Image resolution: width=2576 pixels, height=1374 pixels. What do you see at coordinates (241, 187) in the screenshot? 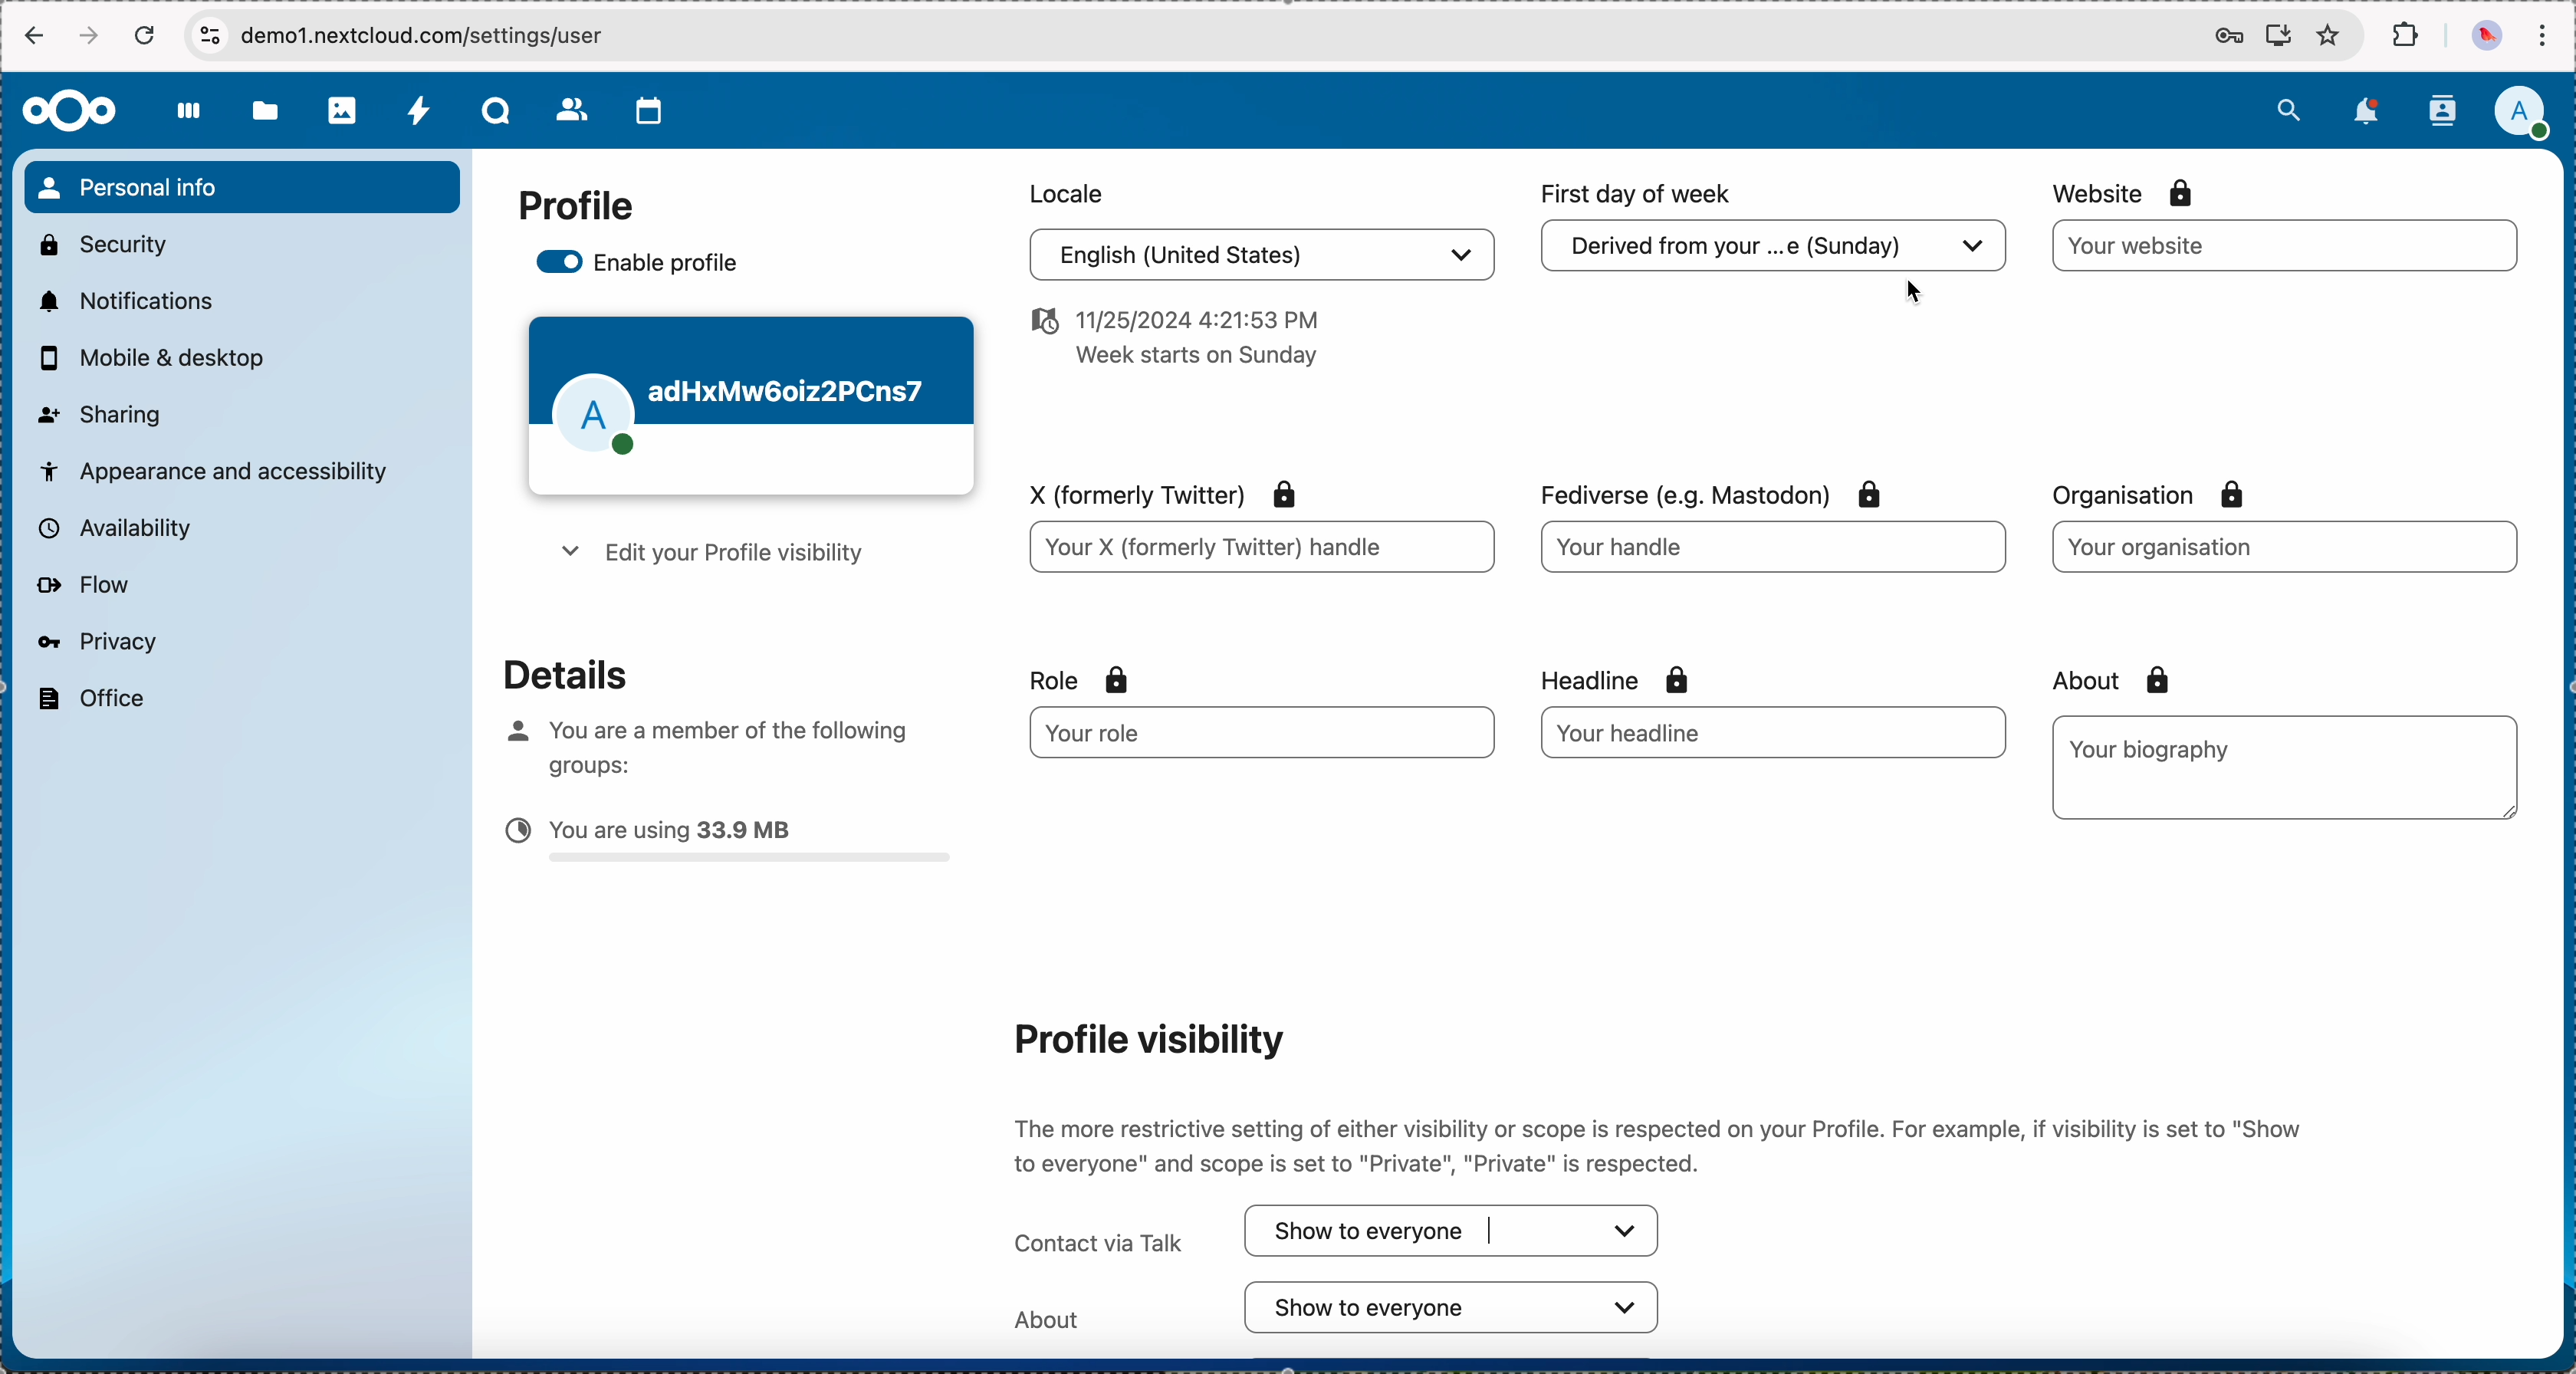
I see `personal info` at bounding box center [241, 187].